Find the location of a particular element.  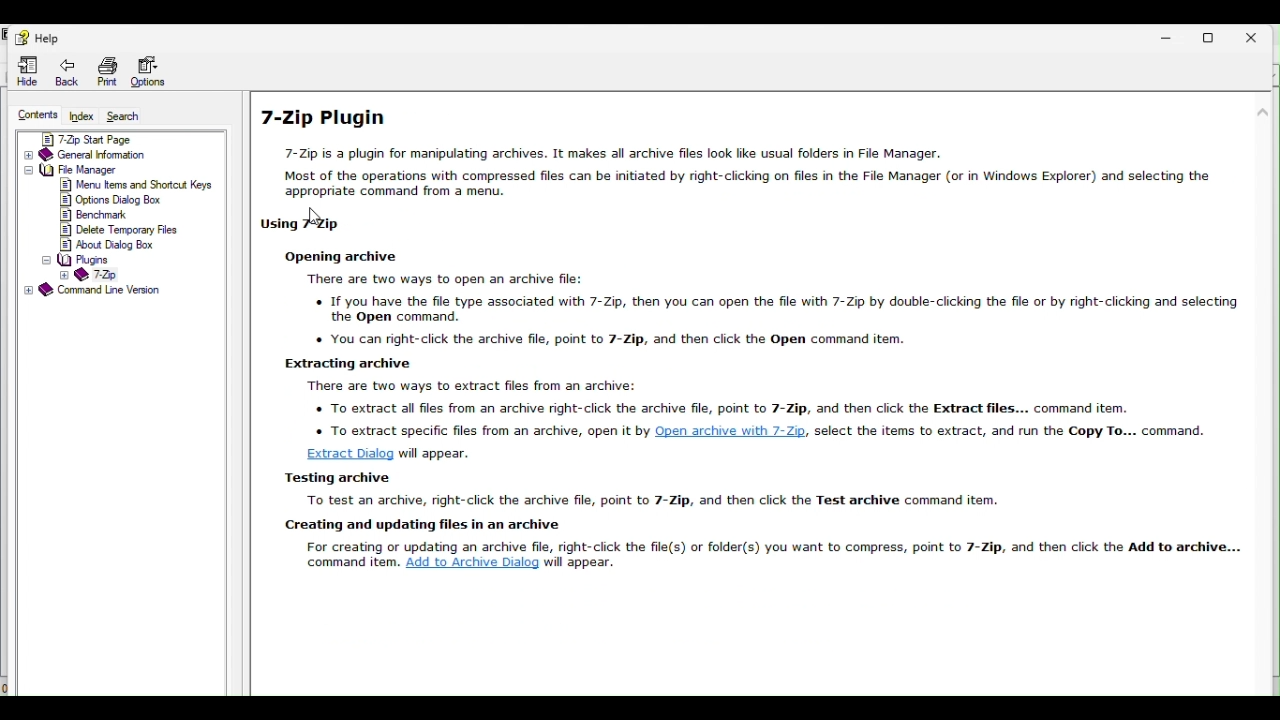

Opuning weave
There are two ways to open an archive file:
If you have the file type associated with 7-Zip, then you can open the file with 7-Zip by double-clicking the file or by right-clicking and selecting
the Open command.
o You can riaht-click the archive file. point to 7-7in. and then click the Open command item. is located at coordinates (755, 297).